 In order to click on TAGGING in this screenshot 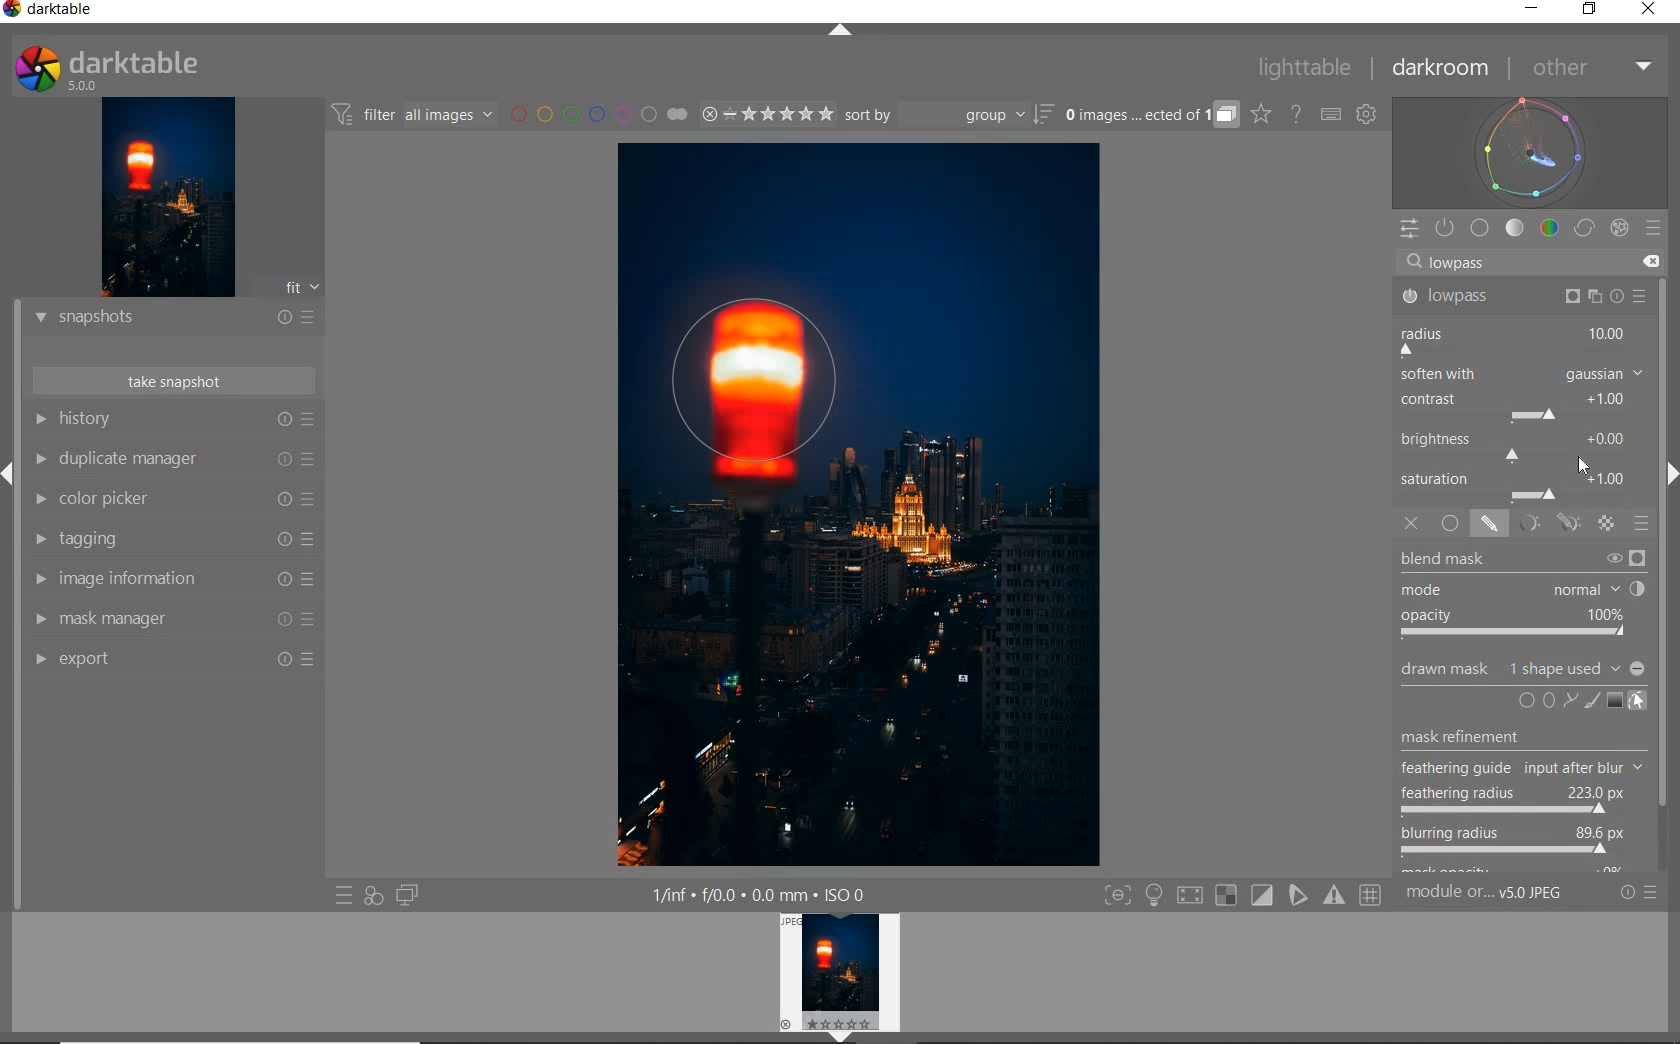, I will do `click(173, 541)`.